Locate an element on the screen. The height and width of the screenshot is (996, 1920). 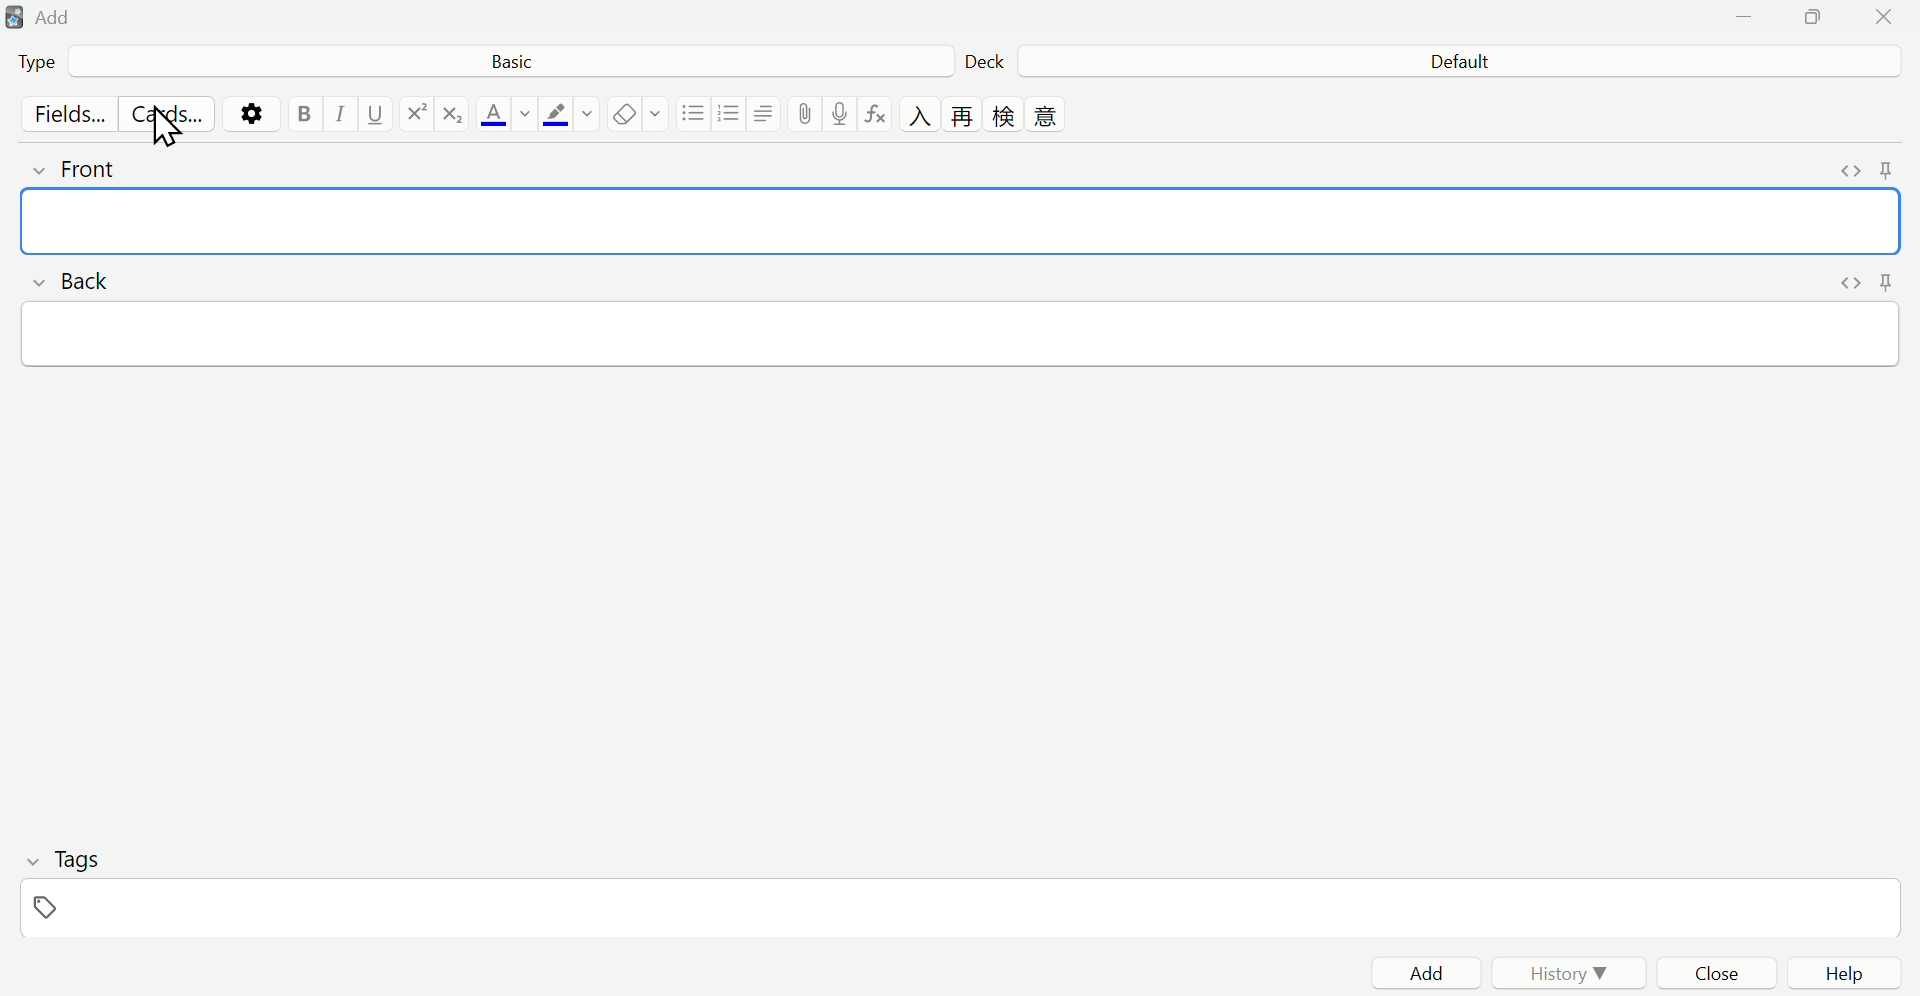
Subscript is located at coordinates (454, 115).